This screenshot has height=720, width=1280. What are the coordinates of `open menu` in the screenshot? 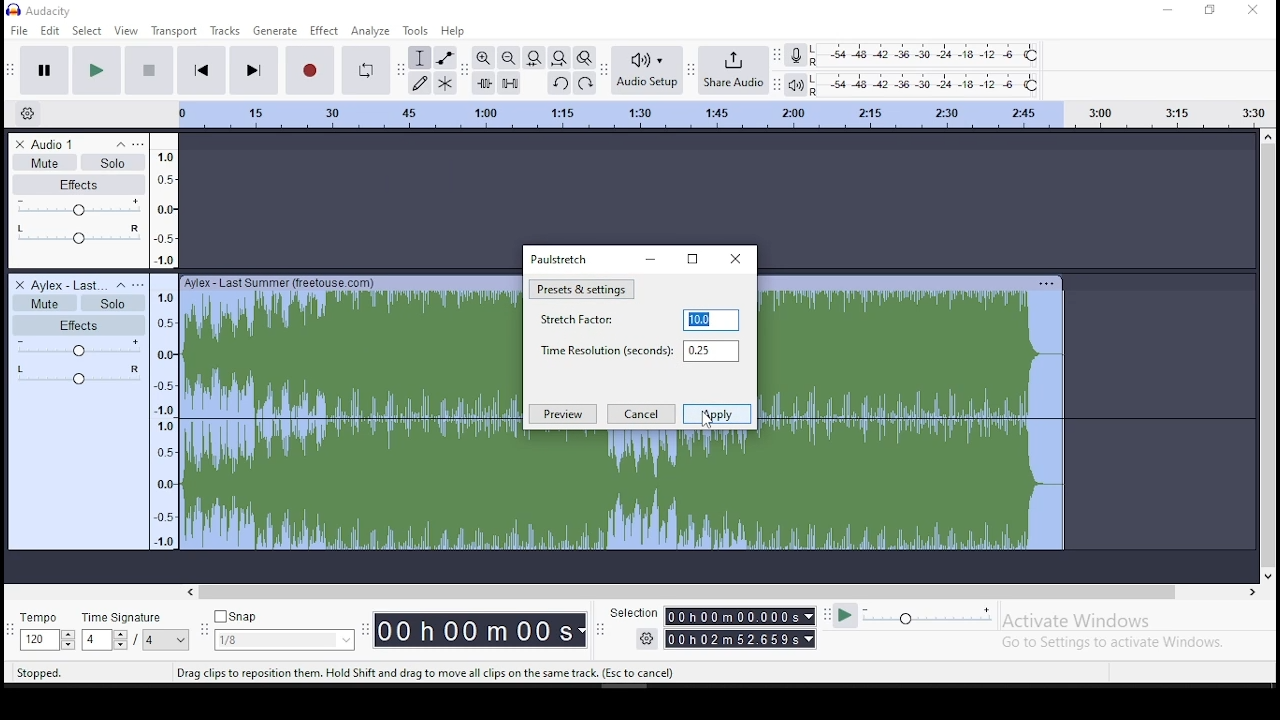 It's located at (142, 284).